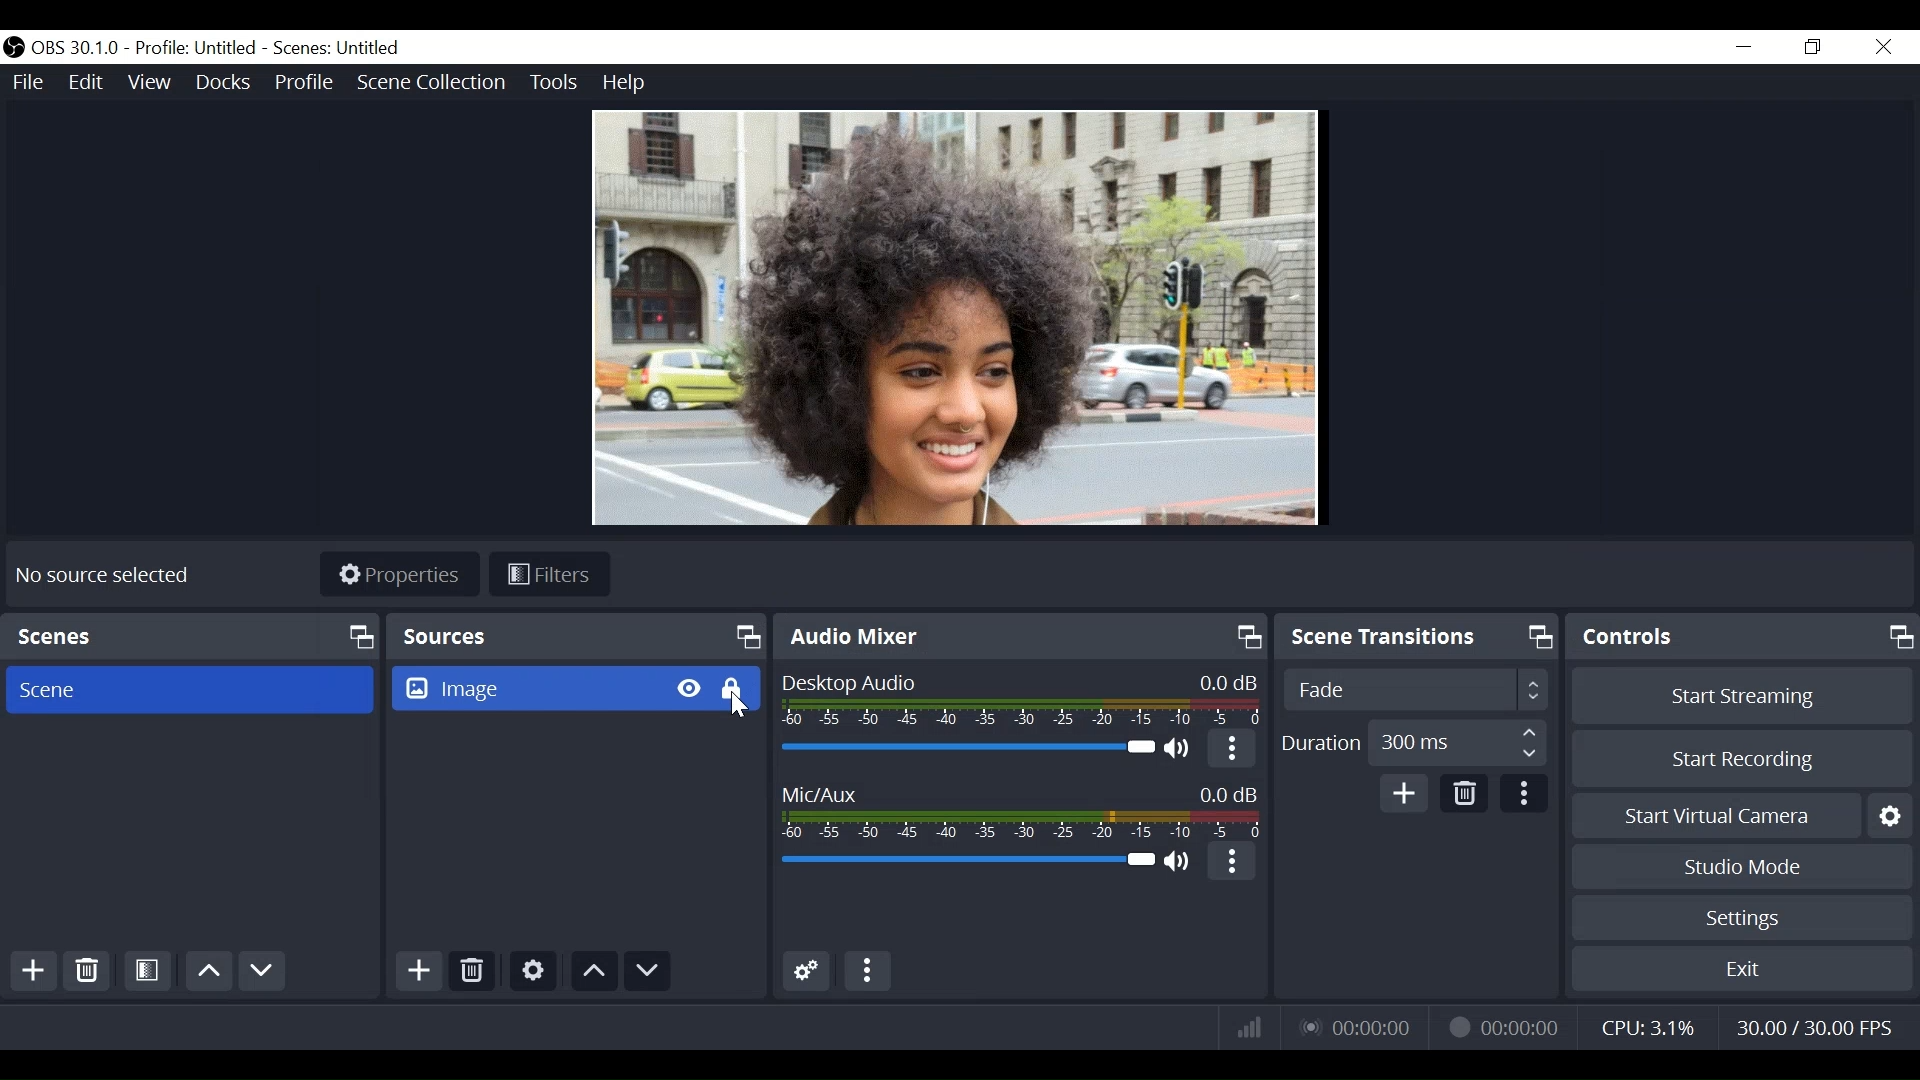  I want to click on Close, so click(1889, 45).